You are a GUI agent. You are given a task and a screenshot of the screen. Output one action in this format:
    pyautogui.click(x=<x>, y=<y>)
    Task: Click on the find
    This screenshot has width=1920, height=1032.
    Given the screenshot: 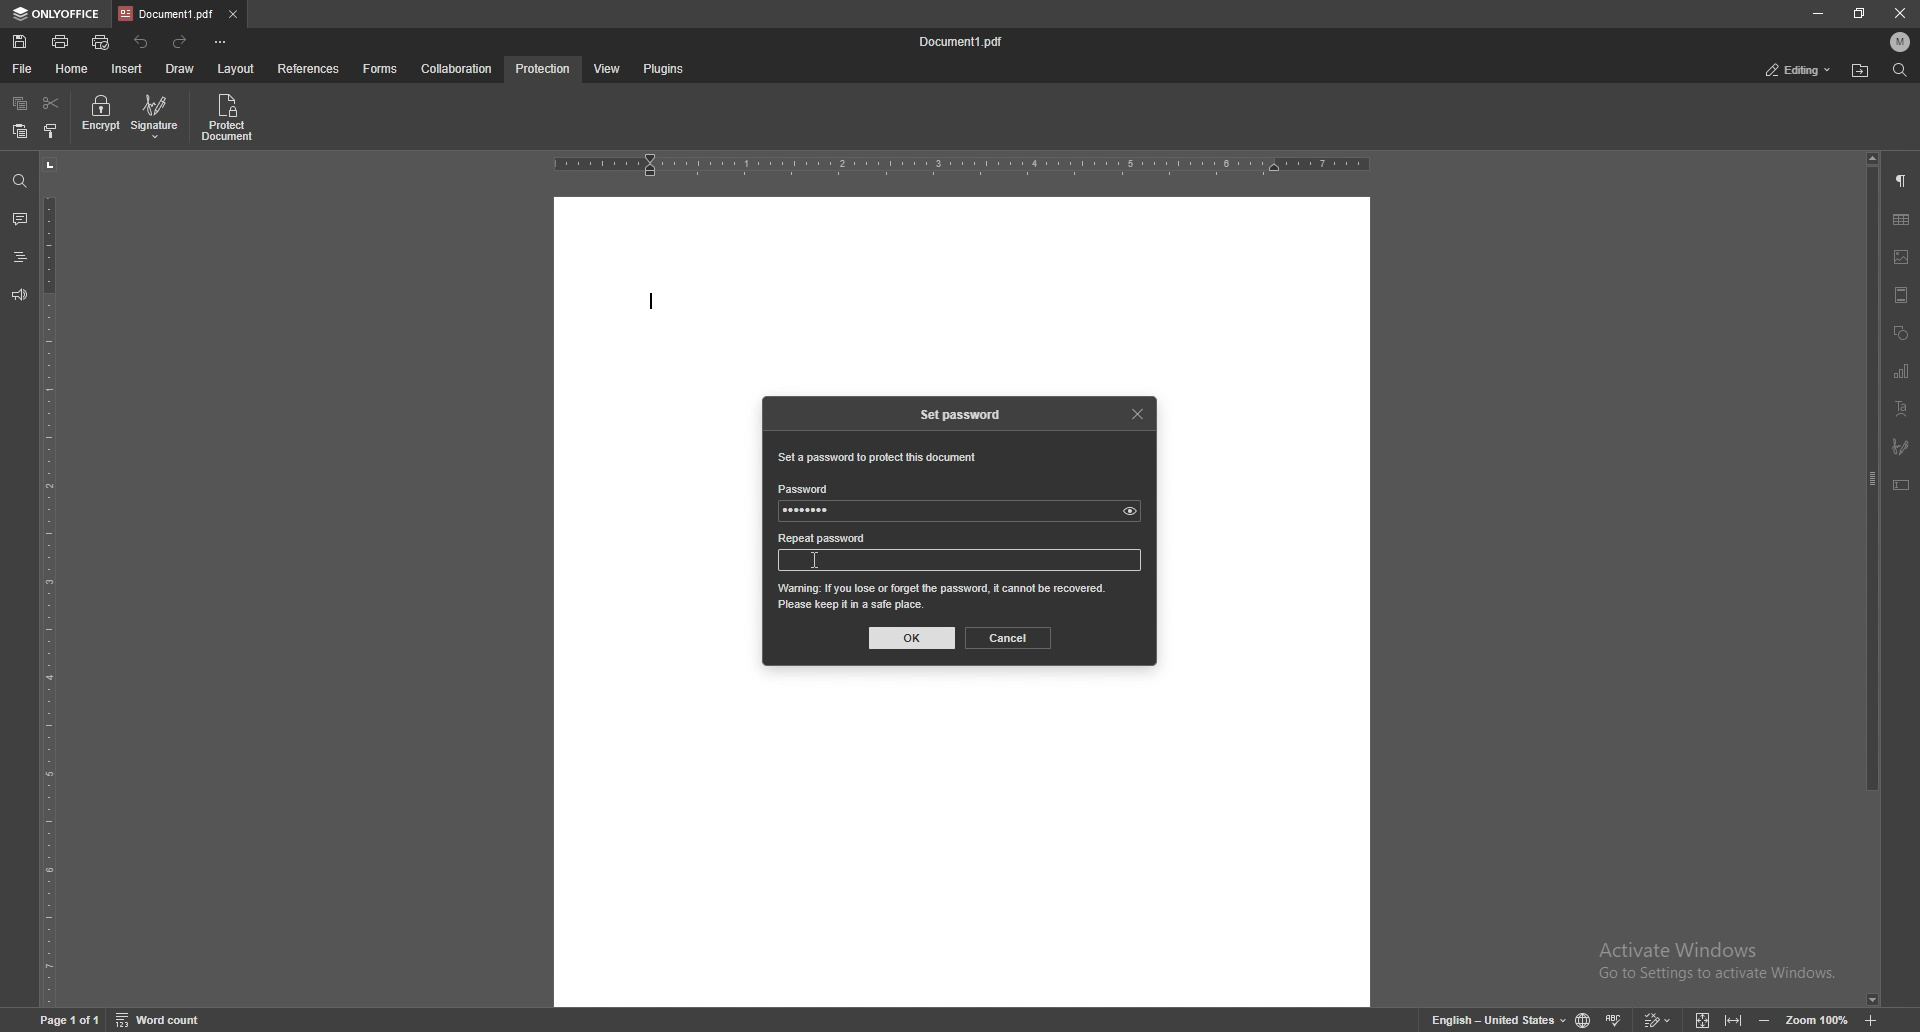 What is the action you would take?
    pyautogui.click(x=19, y=181)
    